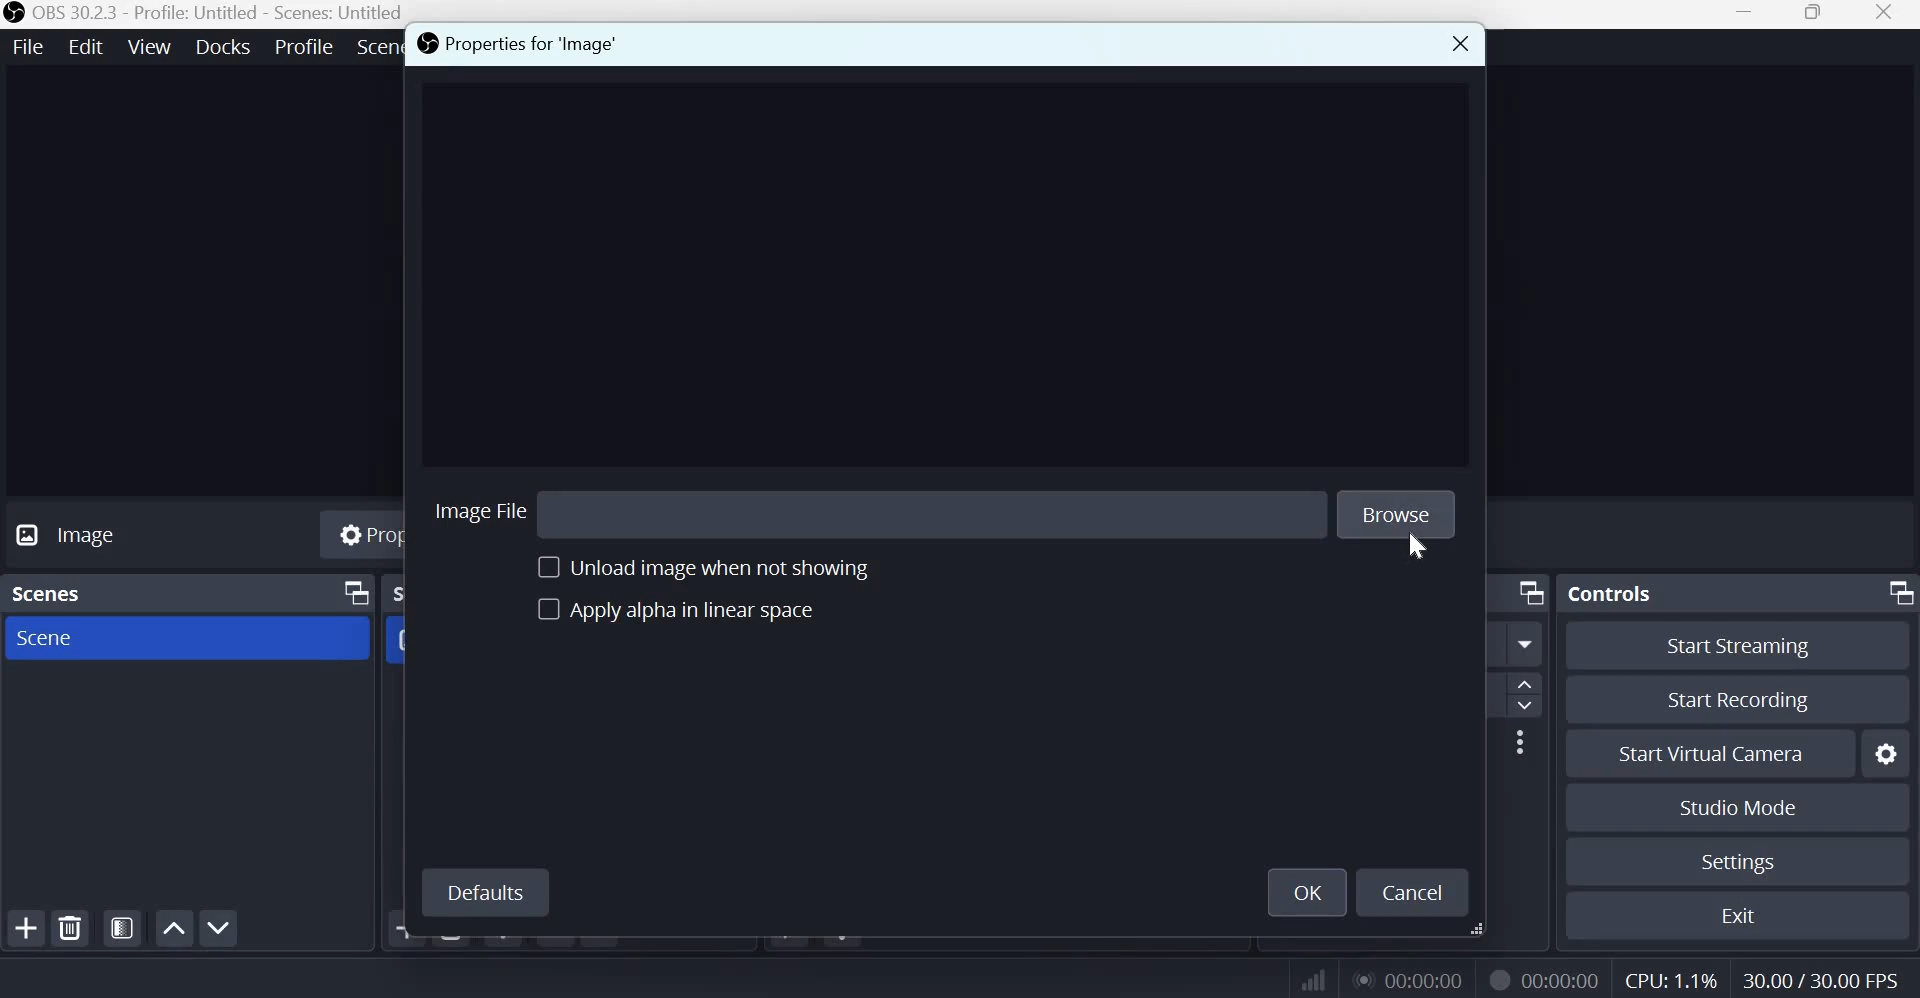 Image resolution: width=1920 pixels, height=998 pixels. Describe the element at coordinates (535, 45) in the screenshot. I see `Properties for 'image'` at that location.